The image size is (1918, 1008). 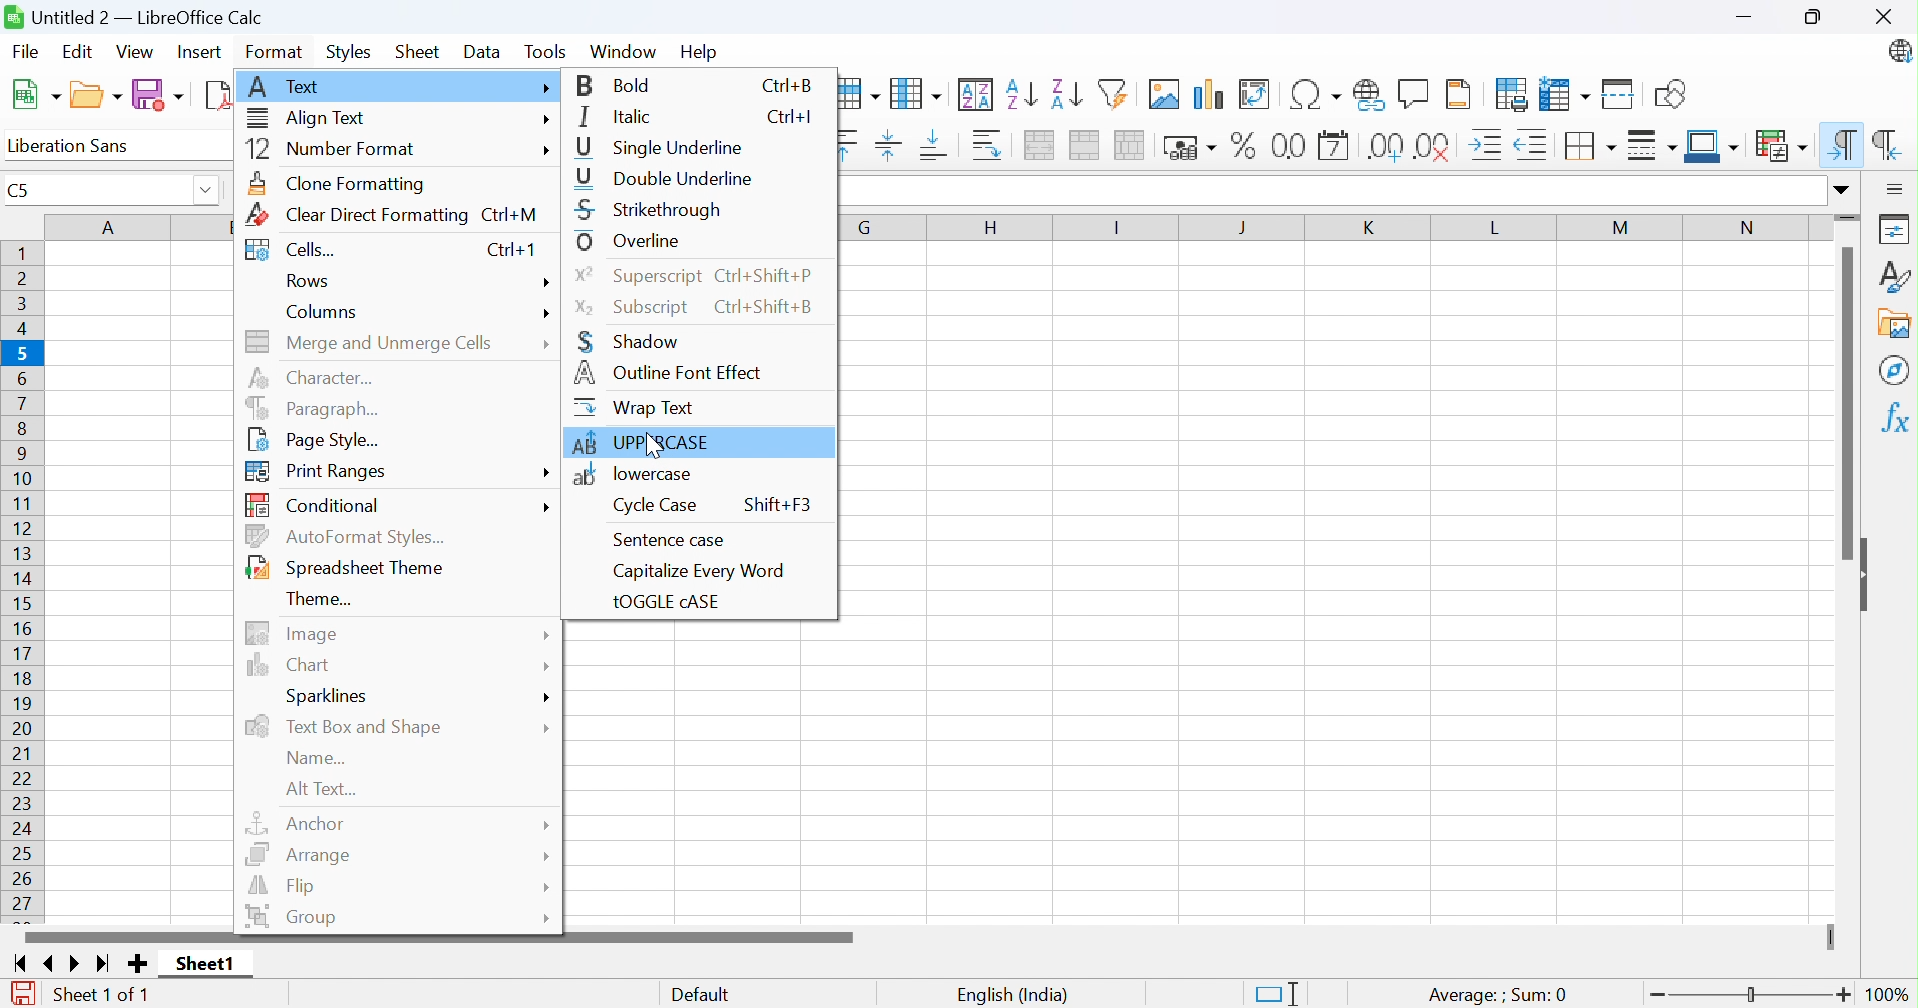 What do you see at coordinates (554, 636) in the screenshot?
I see `More` at bounding box center [554, 636].